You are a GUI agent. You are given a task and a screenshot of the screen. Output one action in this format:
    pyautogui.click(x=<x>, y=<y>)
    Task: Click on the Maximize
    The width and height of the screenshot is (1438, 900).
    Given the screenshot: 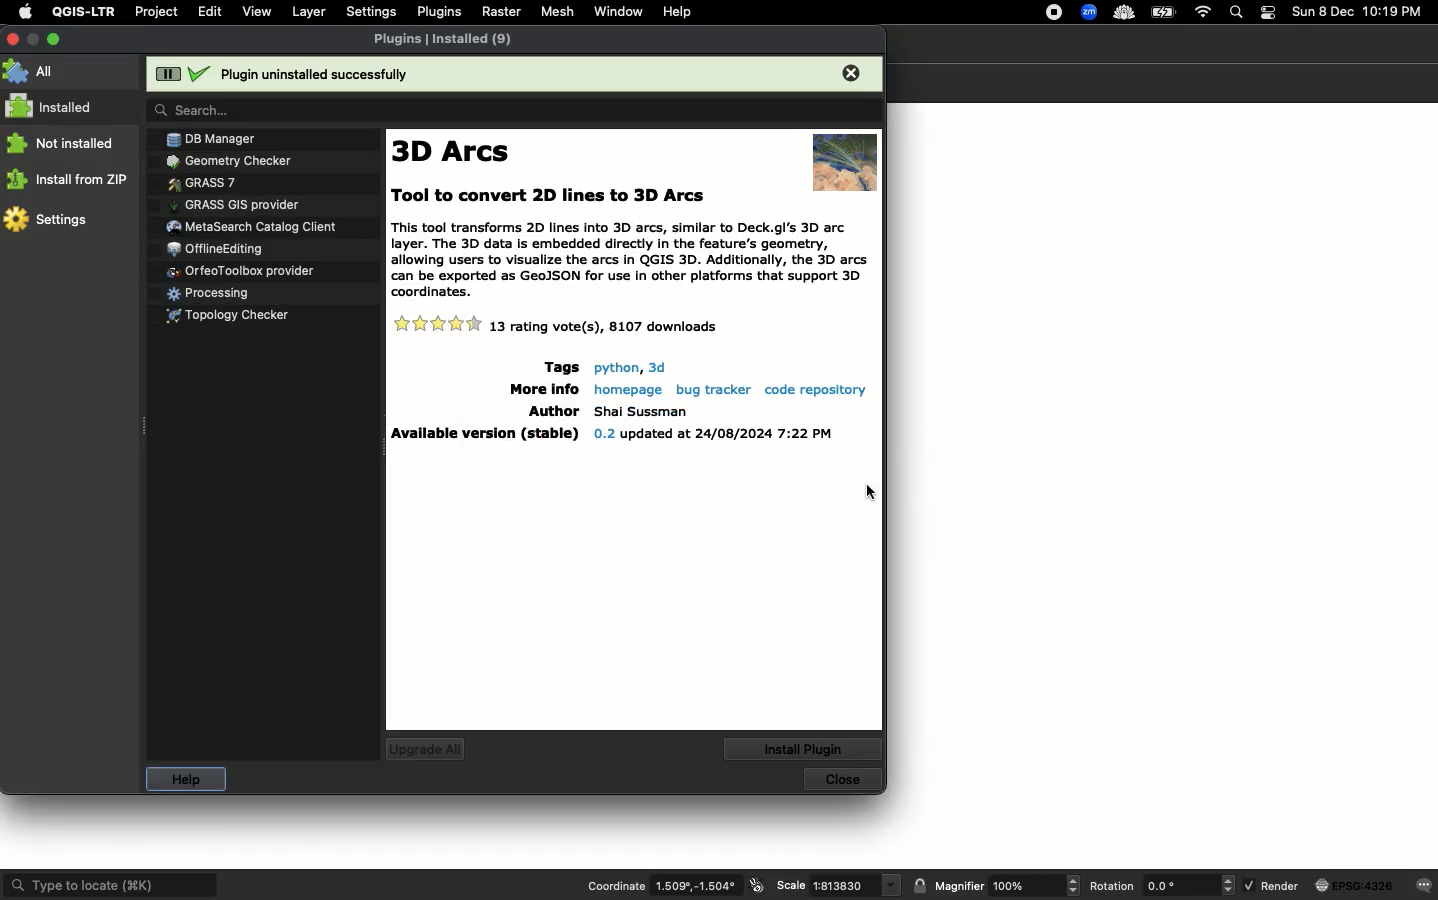 What is the action you would take?
    pyautogui.click(x=55, y=38)
    